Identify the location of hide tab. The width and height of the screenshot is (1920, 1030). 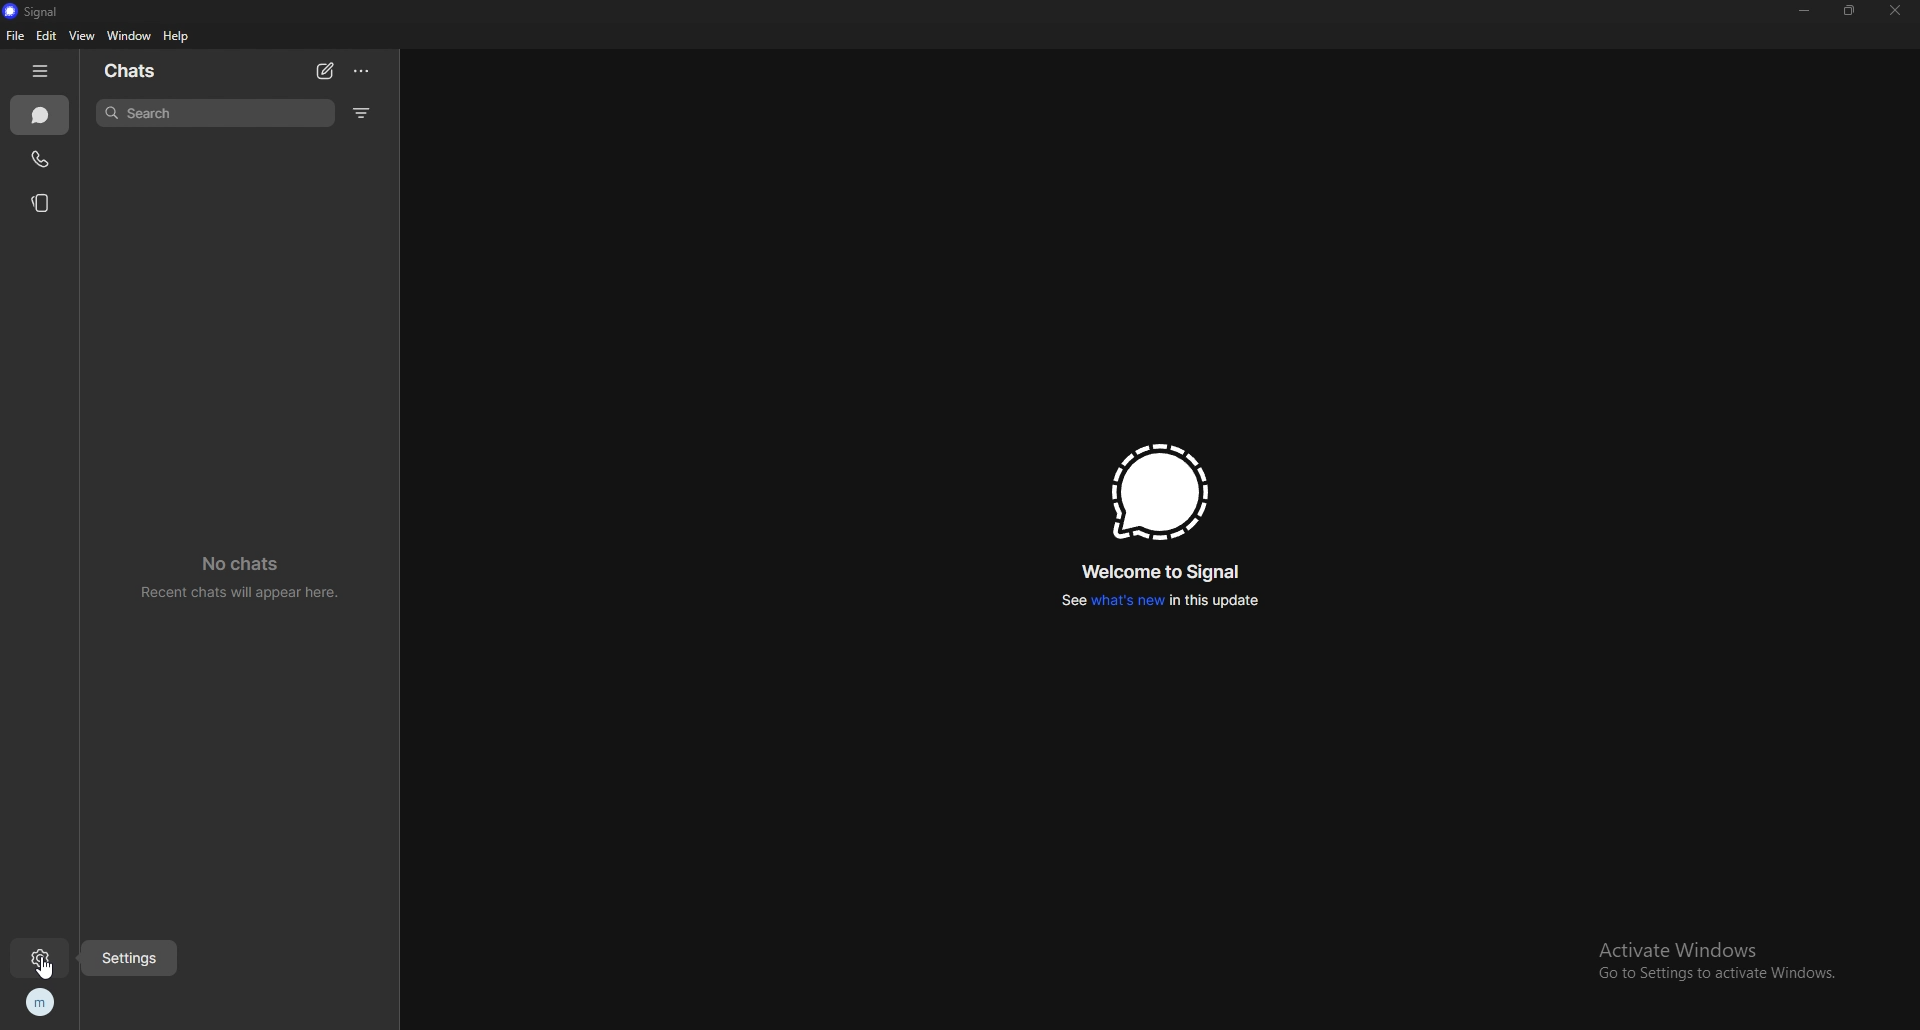
(40, 72).